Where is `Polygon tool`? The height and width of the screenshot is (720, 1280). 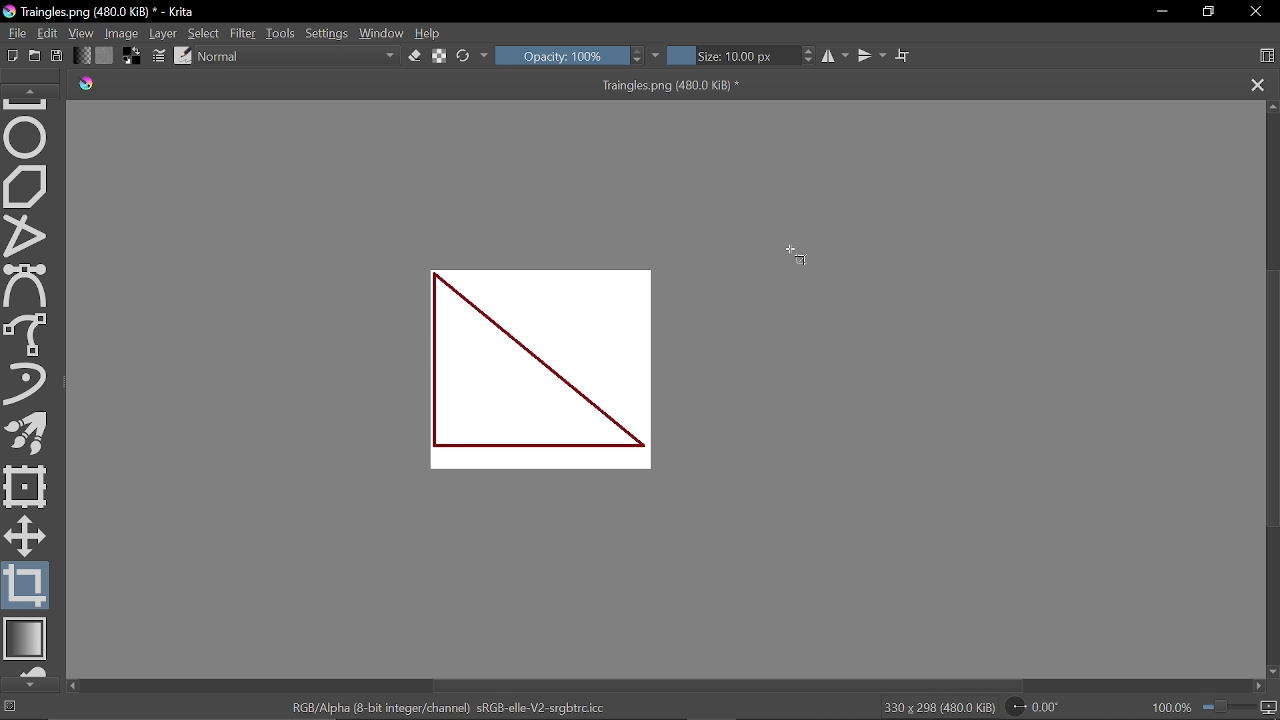 Polygon tool is located at coordinates (27, 187).